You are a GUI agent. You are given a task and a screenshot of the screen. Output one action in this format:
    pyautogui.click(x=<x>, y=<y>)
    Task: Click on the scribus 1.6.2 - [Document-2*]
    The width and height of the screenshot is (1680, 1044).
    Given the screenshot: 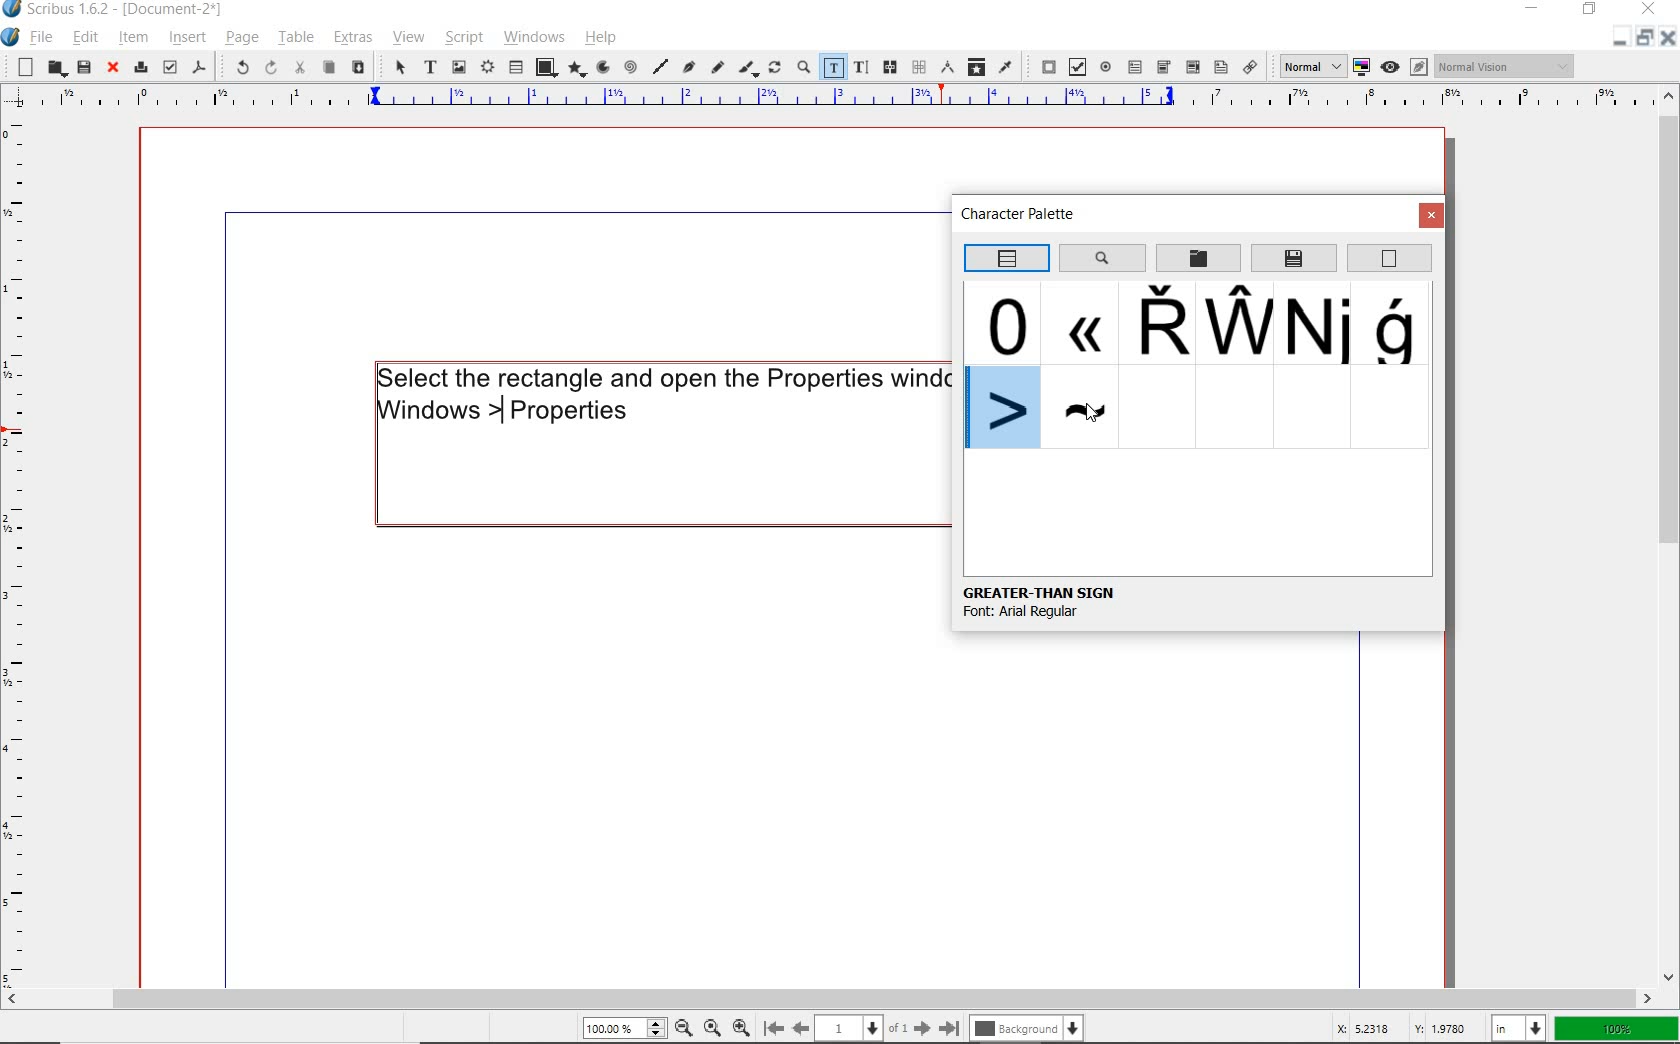 What is the action you would take?
    pyautogui.click(x=133, y=10)
    